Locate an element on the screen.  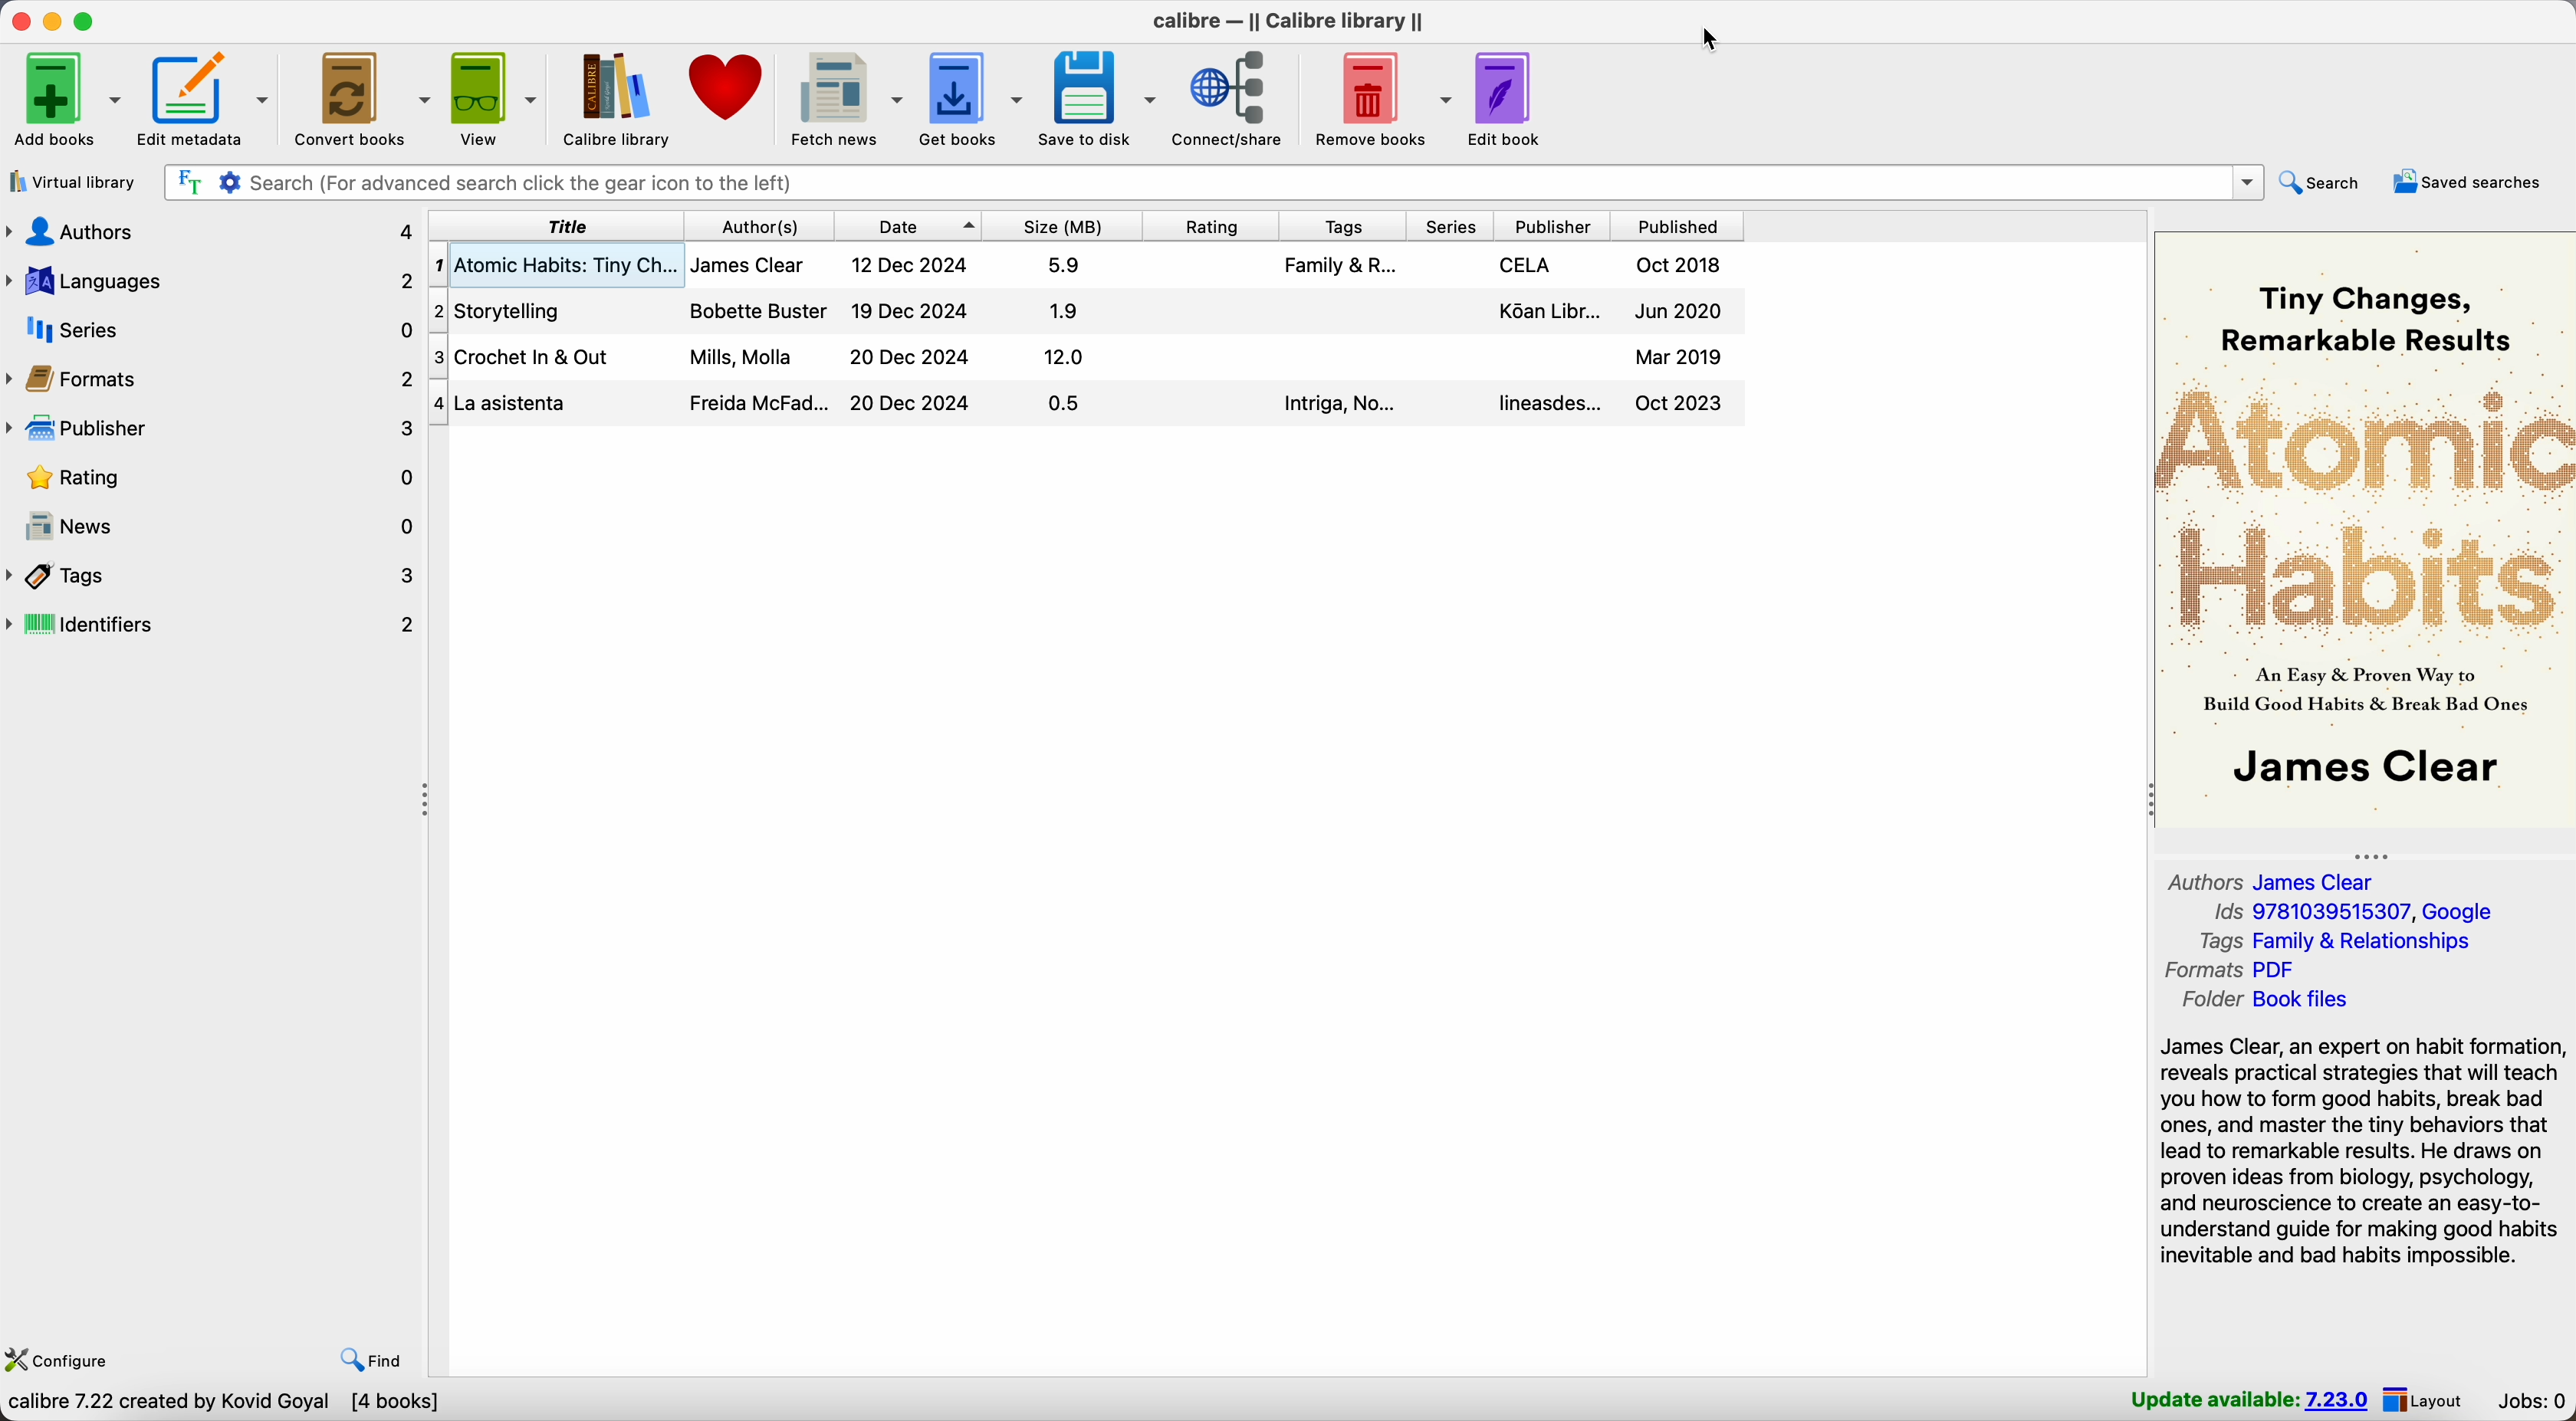
publisher is located at coordinates (1553, 227).